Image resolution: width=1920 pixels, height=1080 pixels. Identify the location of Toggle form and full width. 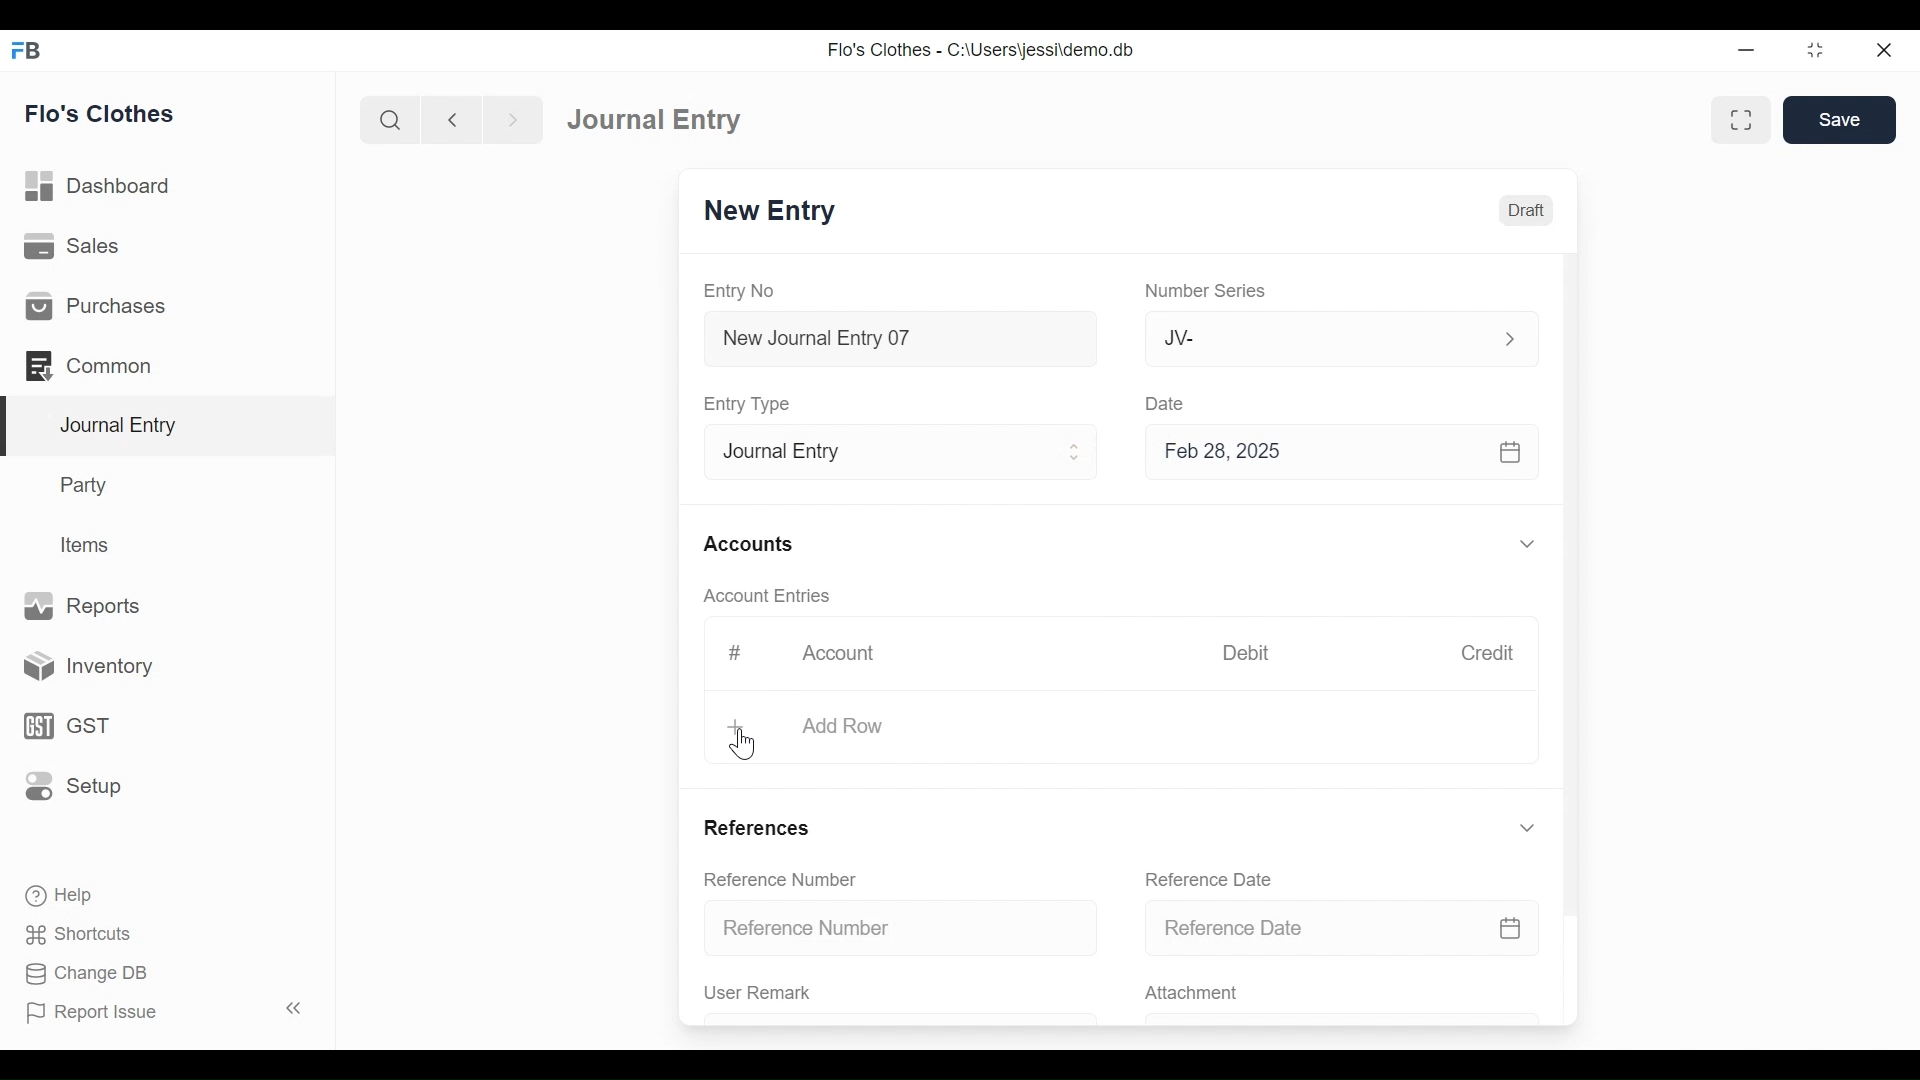
(1741, 121).